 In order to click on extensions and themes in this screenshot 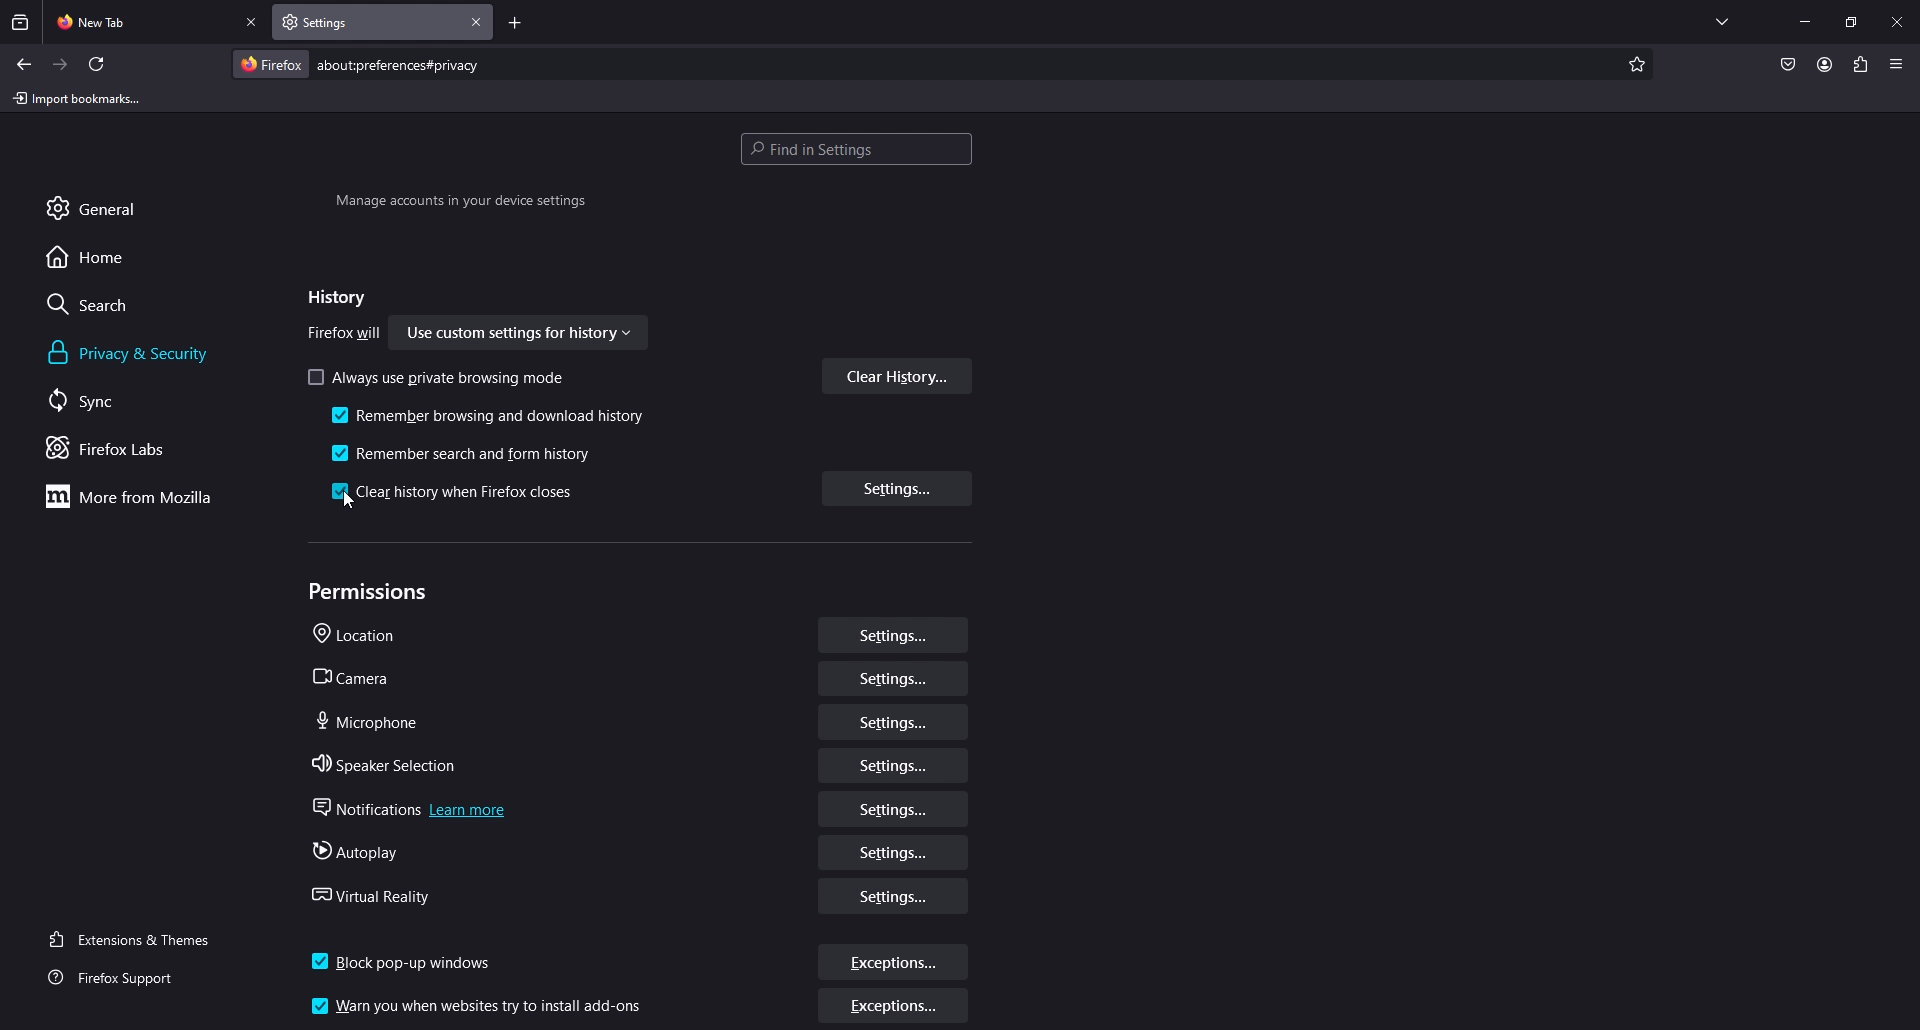, I will do `click(142, 937)`.